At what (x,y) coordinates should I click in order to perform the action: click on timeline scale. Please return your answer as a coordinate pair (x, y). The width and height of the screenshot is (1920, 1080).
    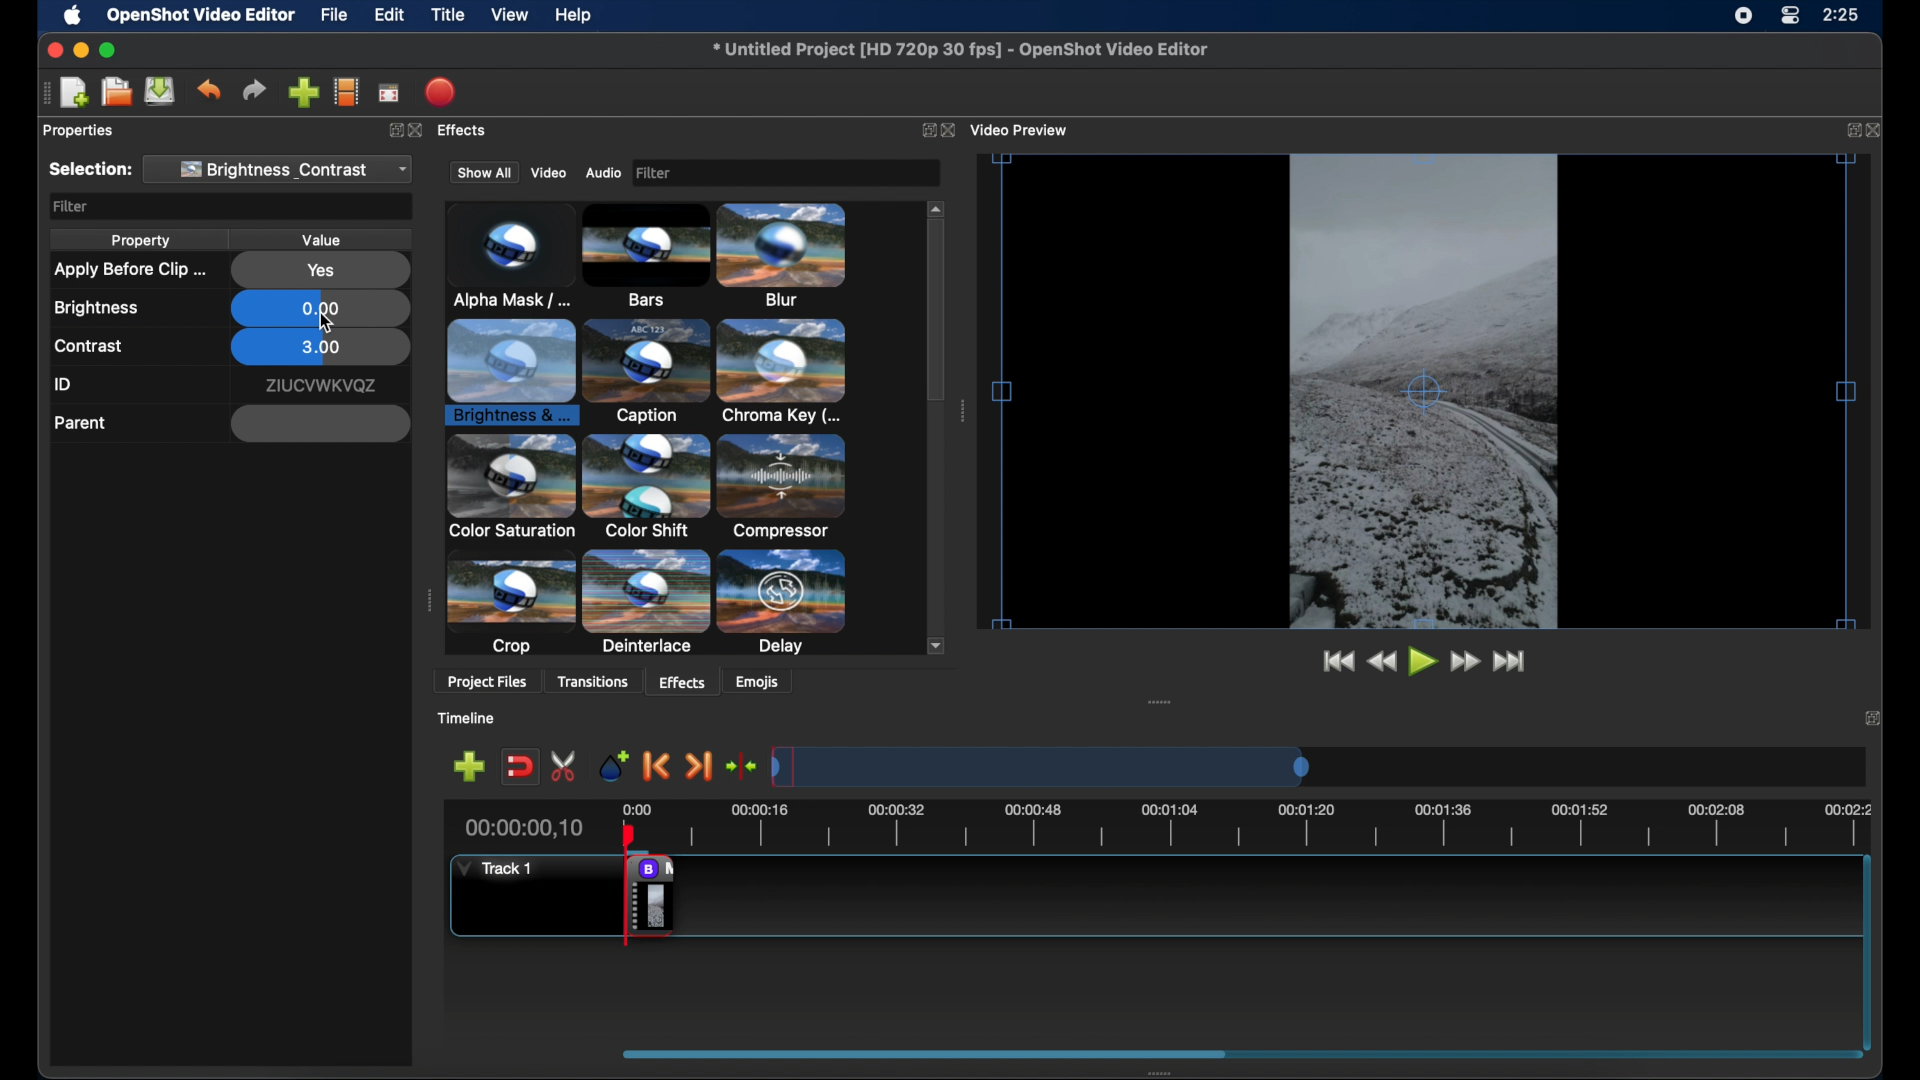
    Looking at the image, I should click on (1255, 823).